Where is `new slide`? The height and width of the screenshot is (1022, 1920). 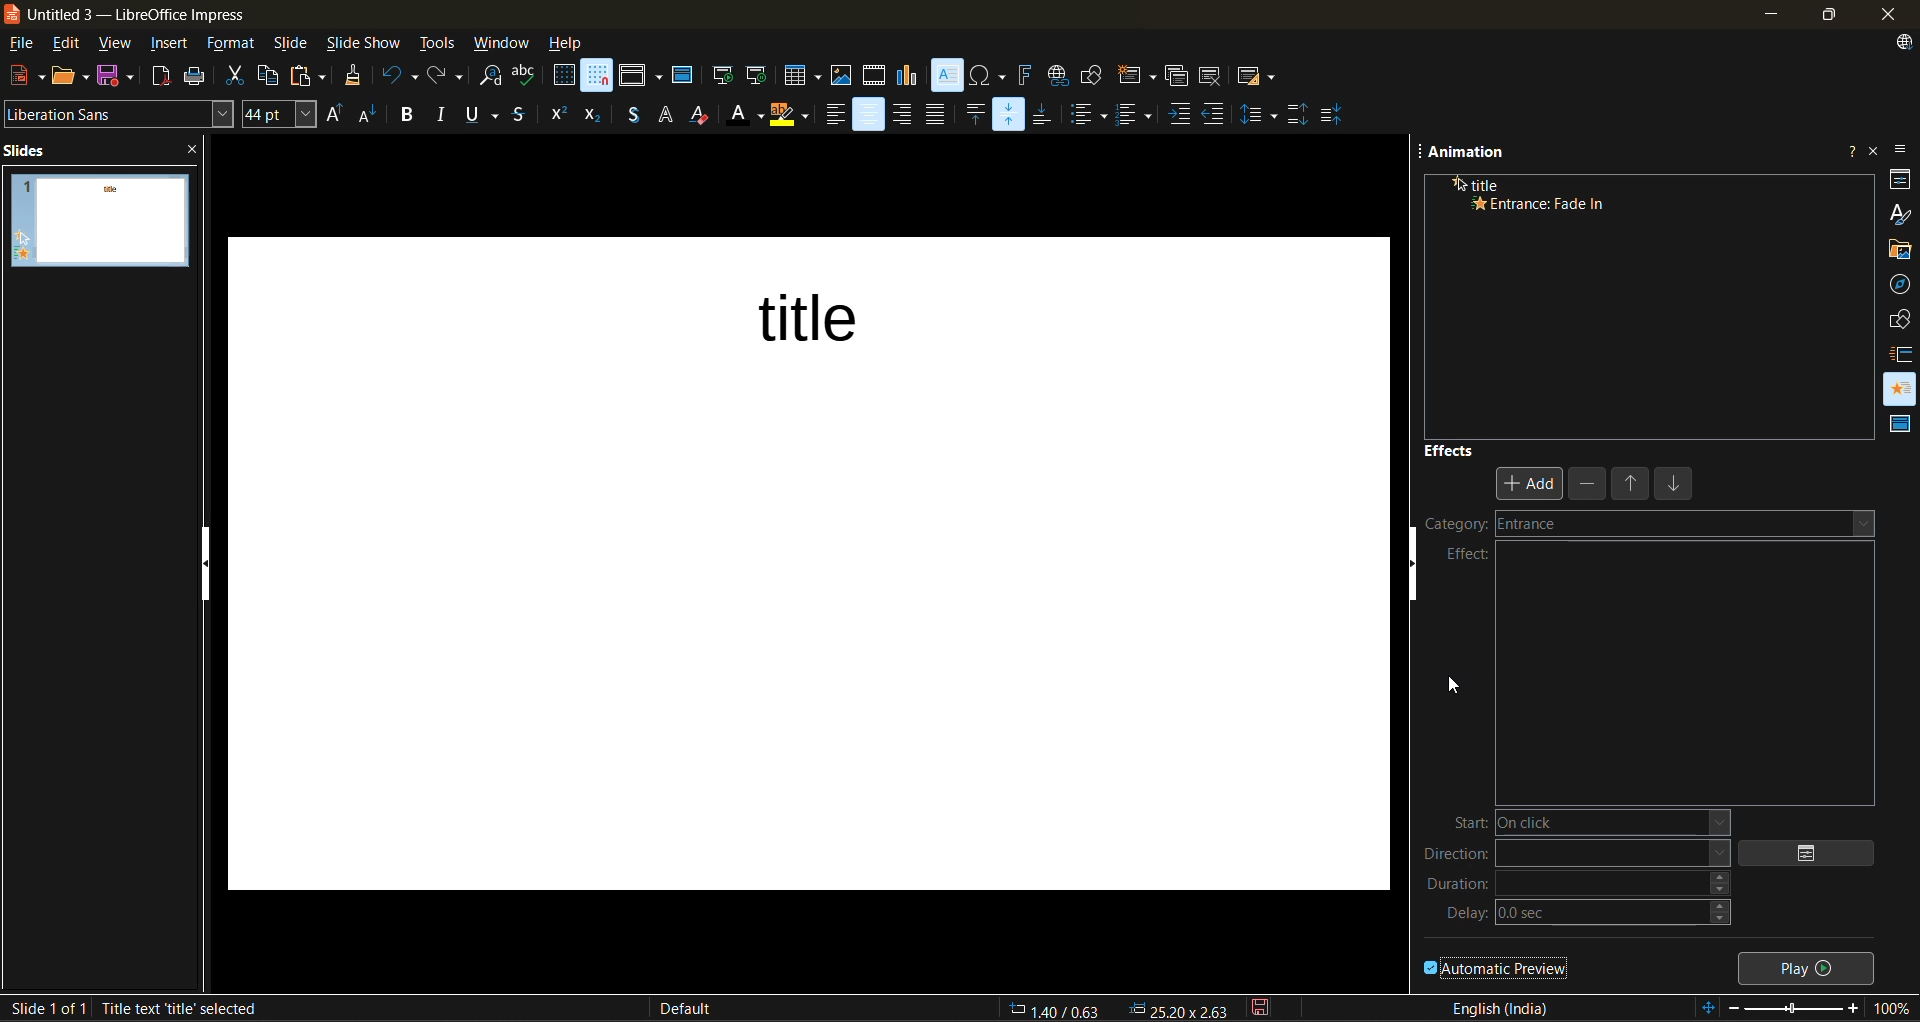 new slide is located at coordinates (1135, 78).